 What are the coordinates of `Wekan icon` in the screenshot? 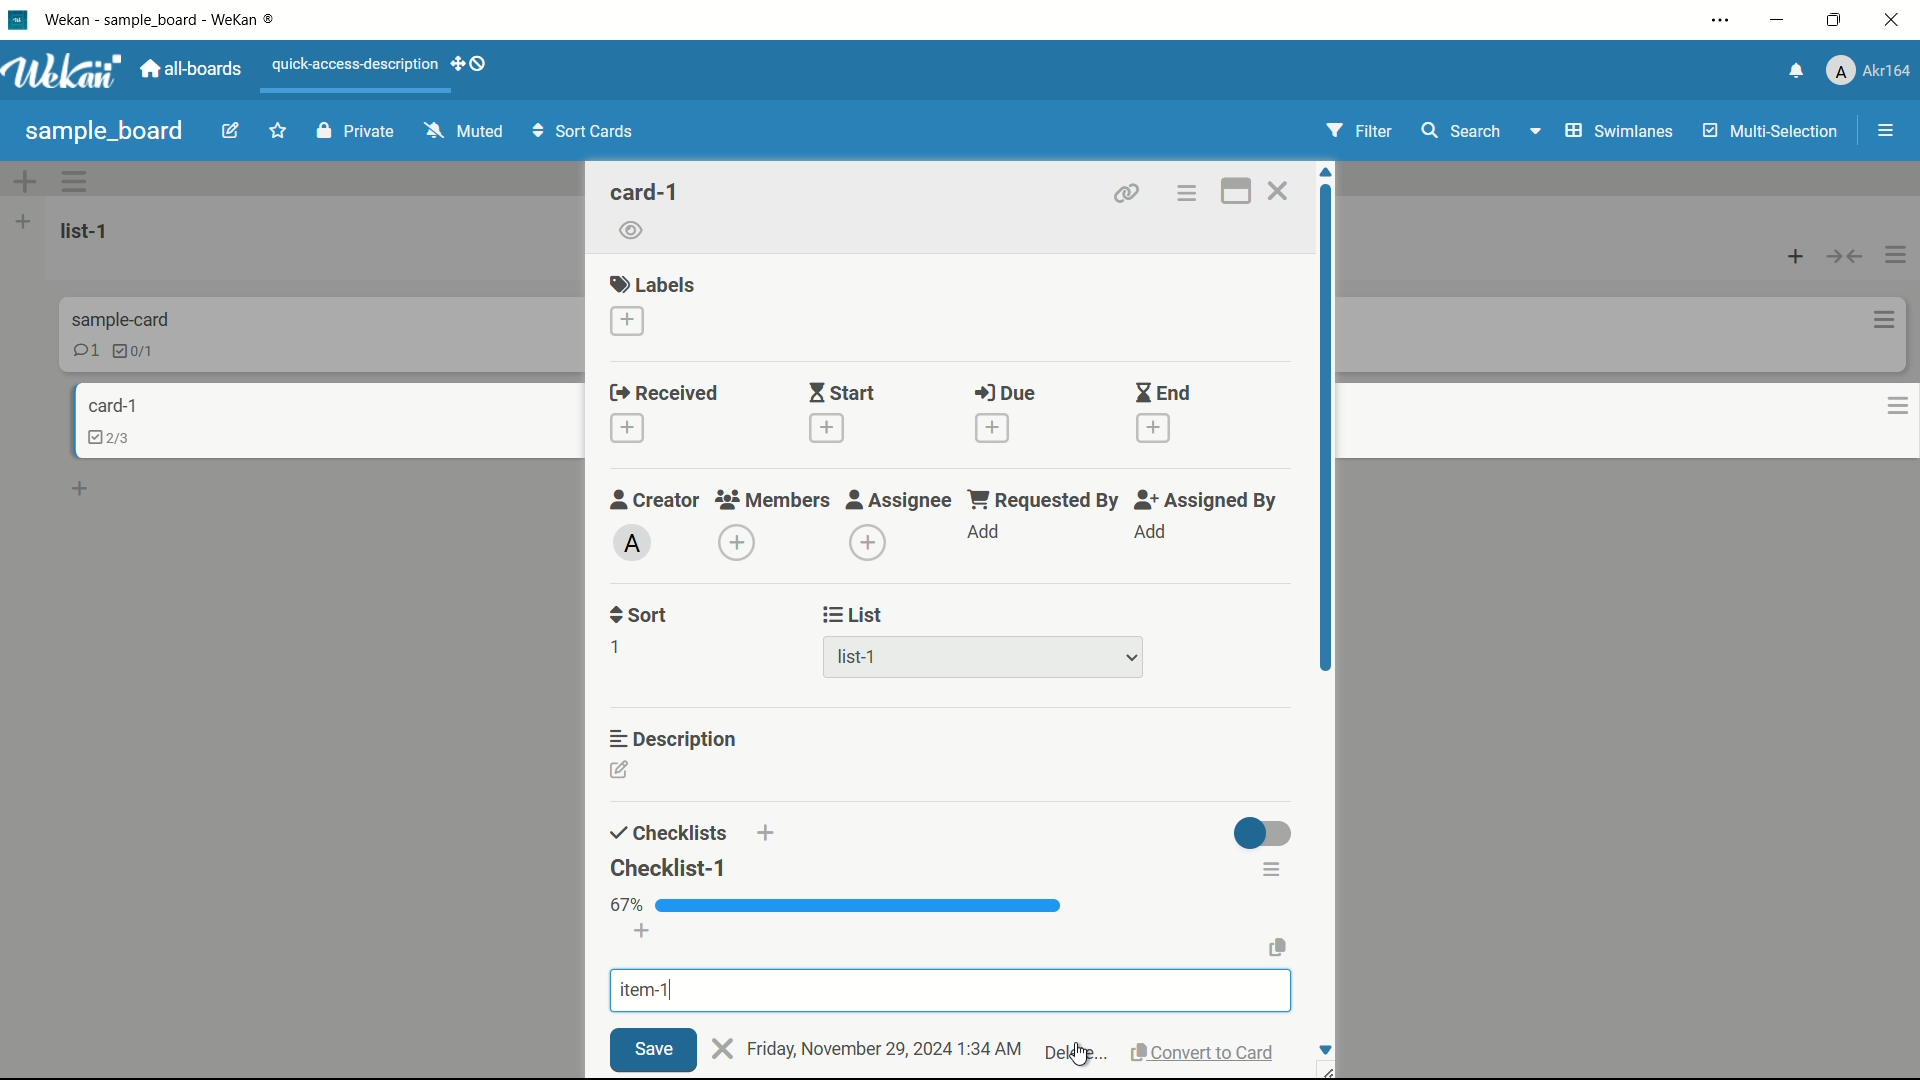 It's located at (17, 20).